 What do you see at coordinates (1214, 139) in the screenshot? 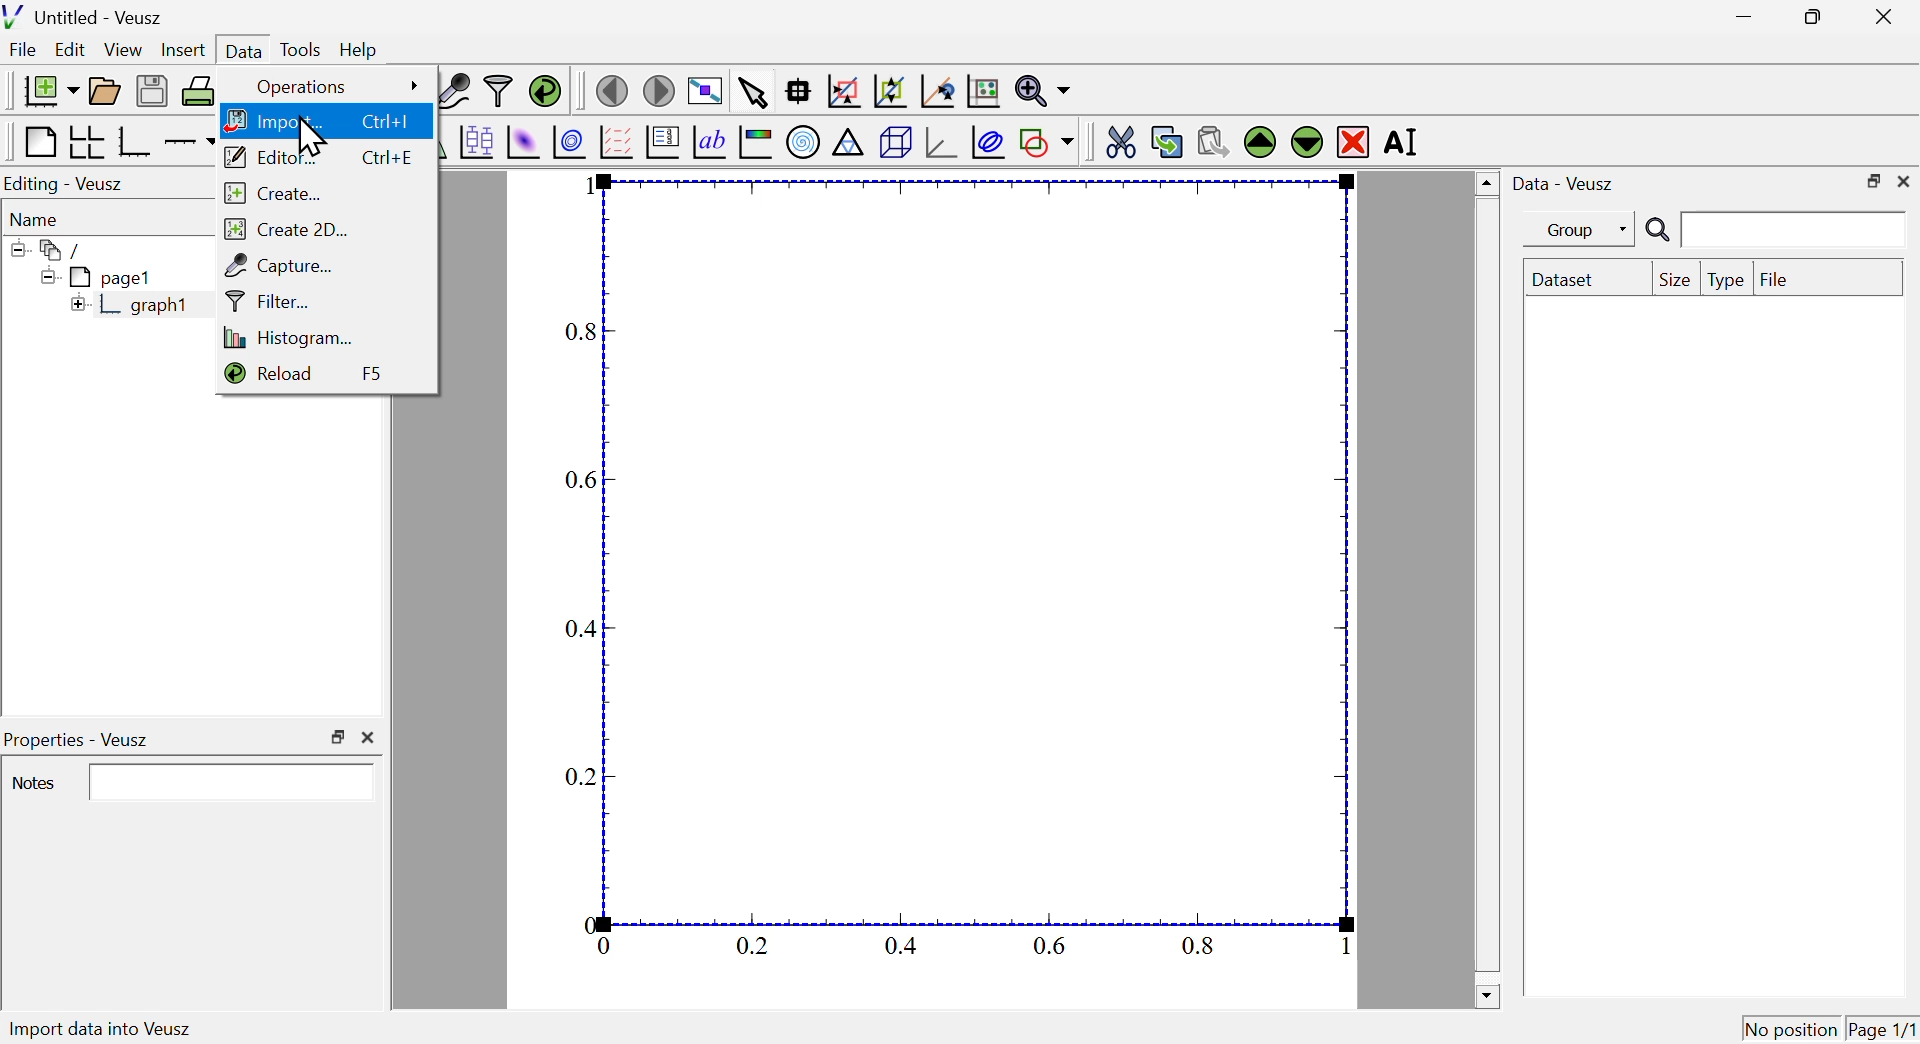
I see `paste widget from the clipboard` at bounding box center [1214, 139].